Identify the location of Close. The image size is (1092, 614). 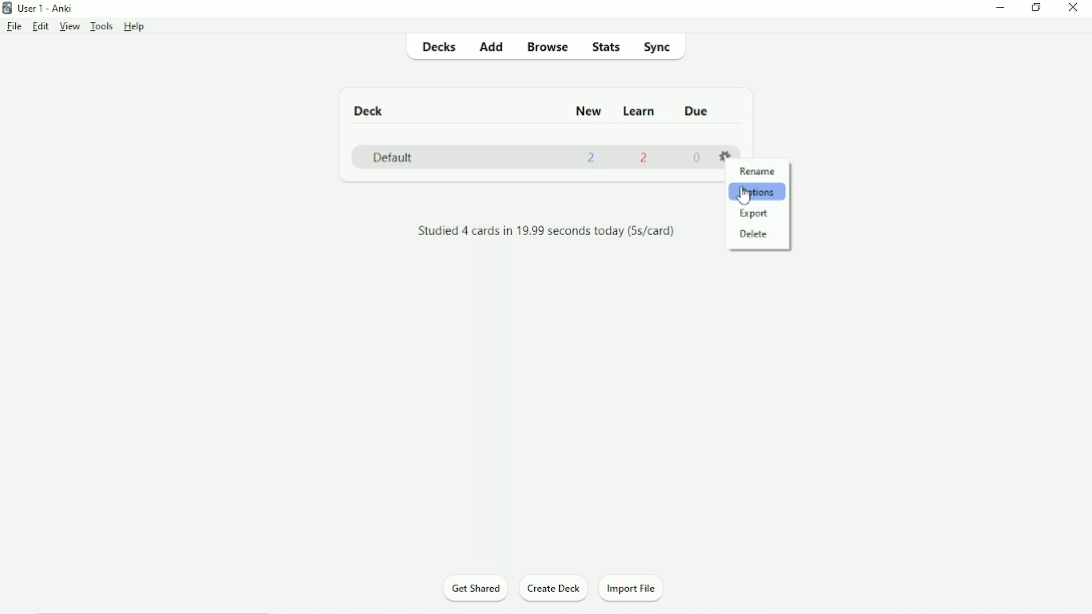
(1078, 8).